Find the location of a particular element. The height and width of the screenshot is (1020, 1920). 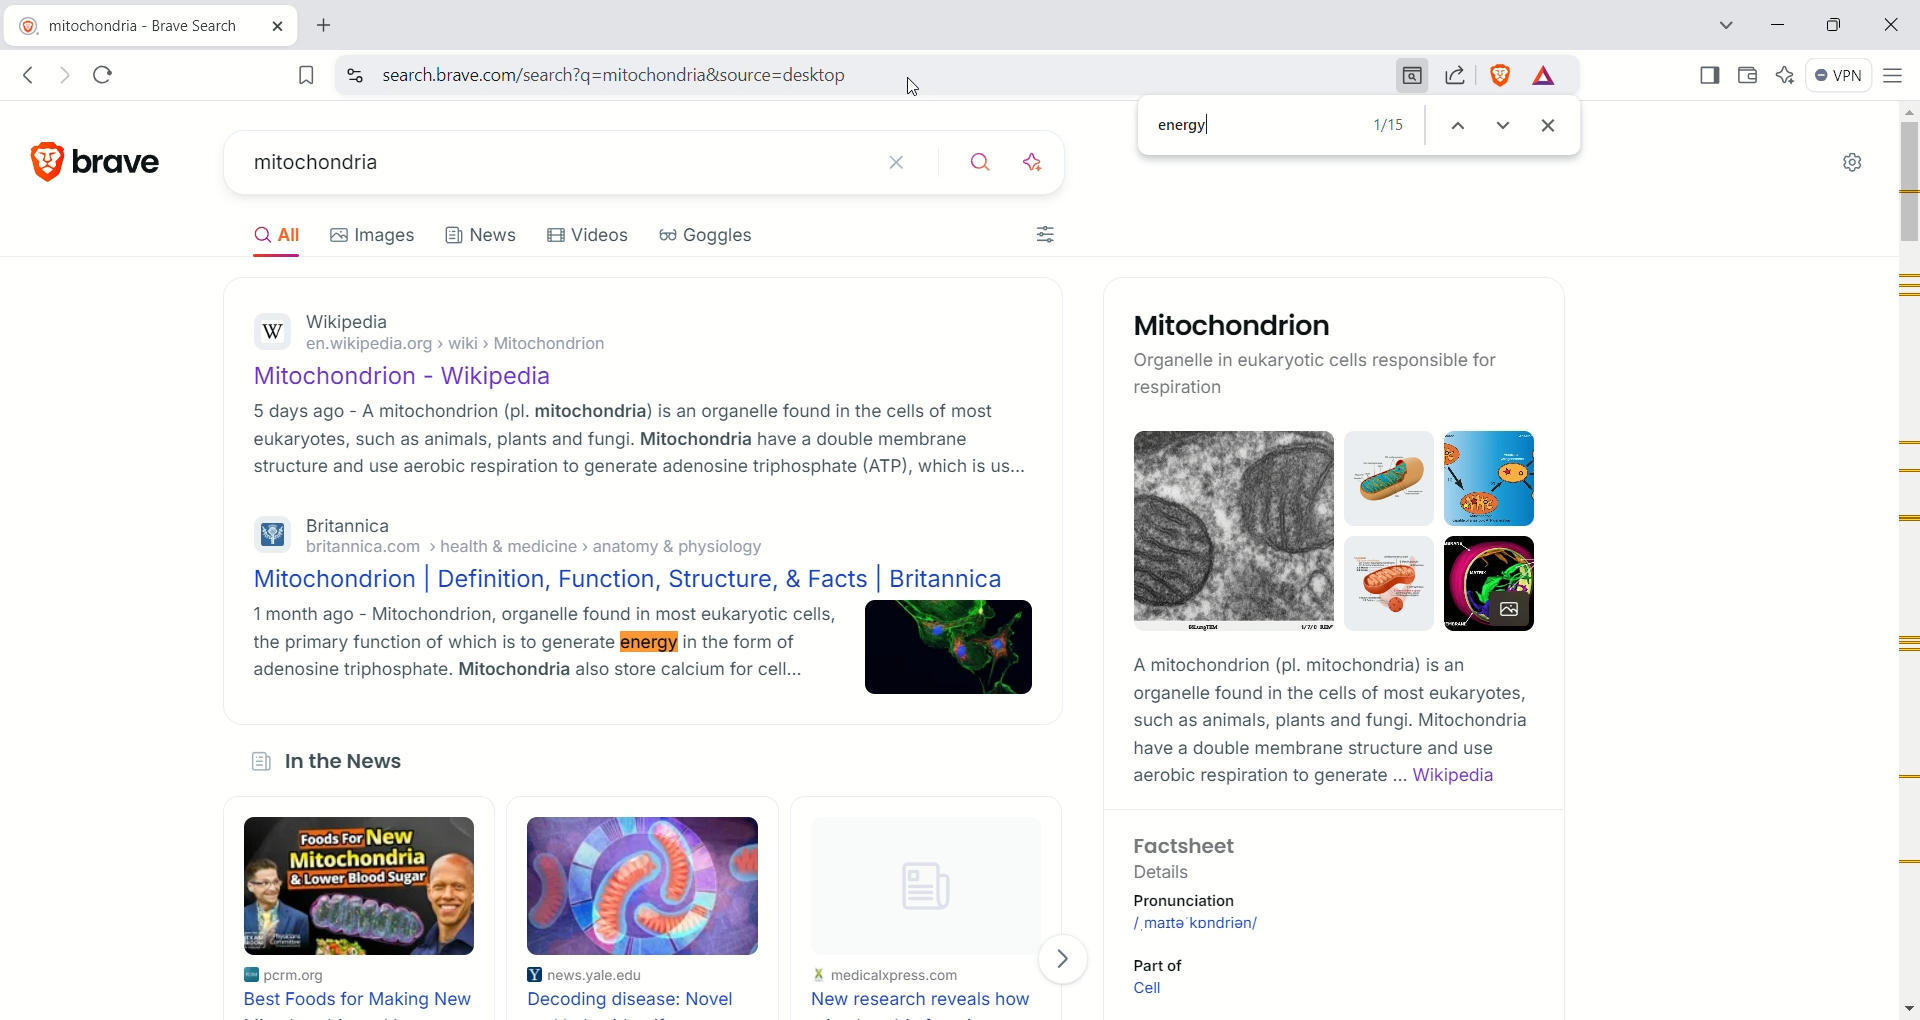

Image is located at coordinates (1490, 583).